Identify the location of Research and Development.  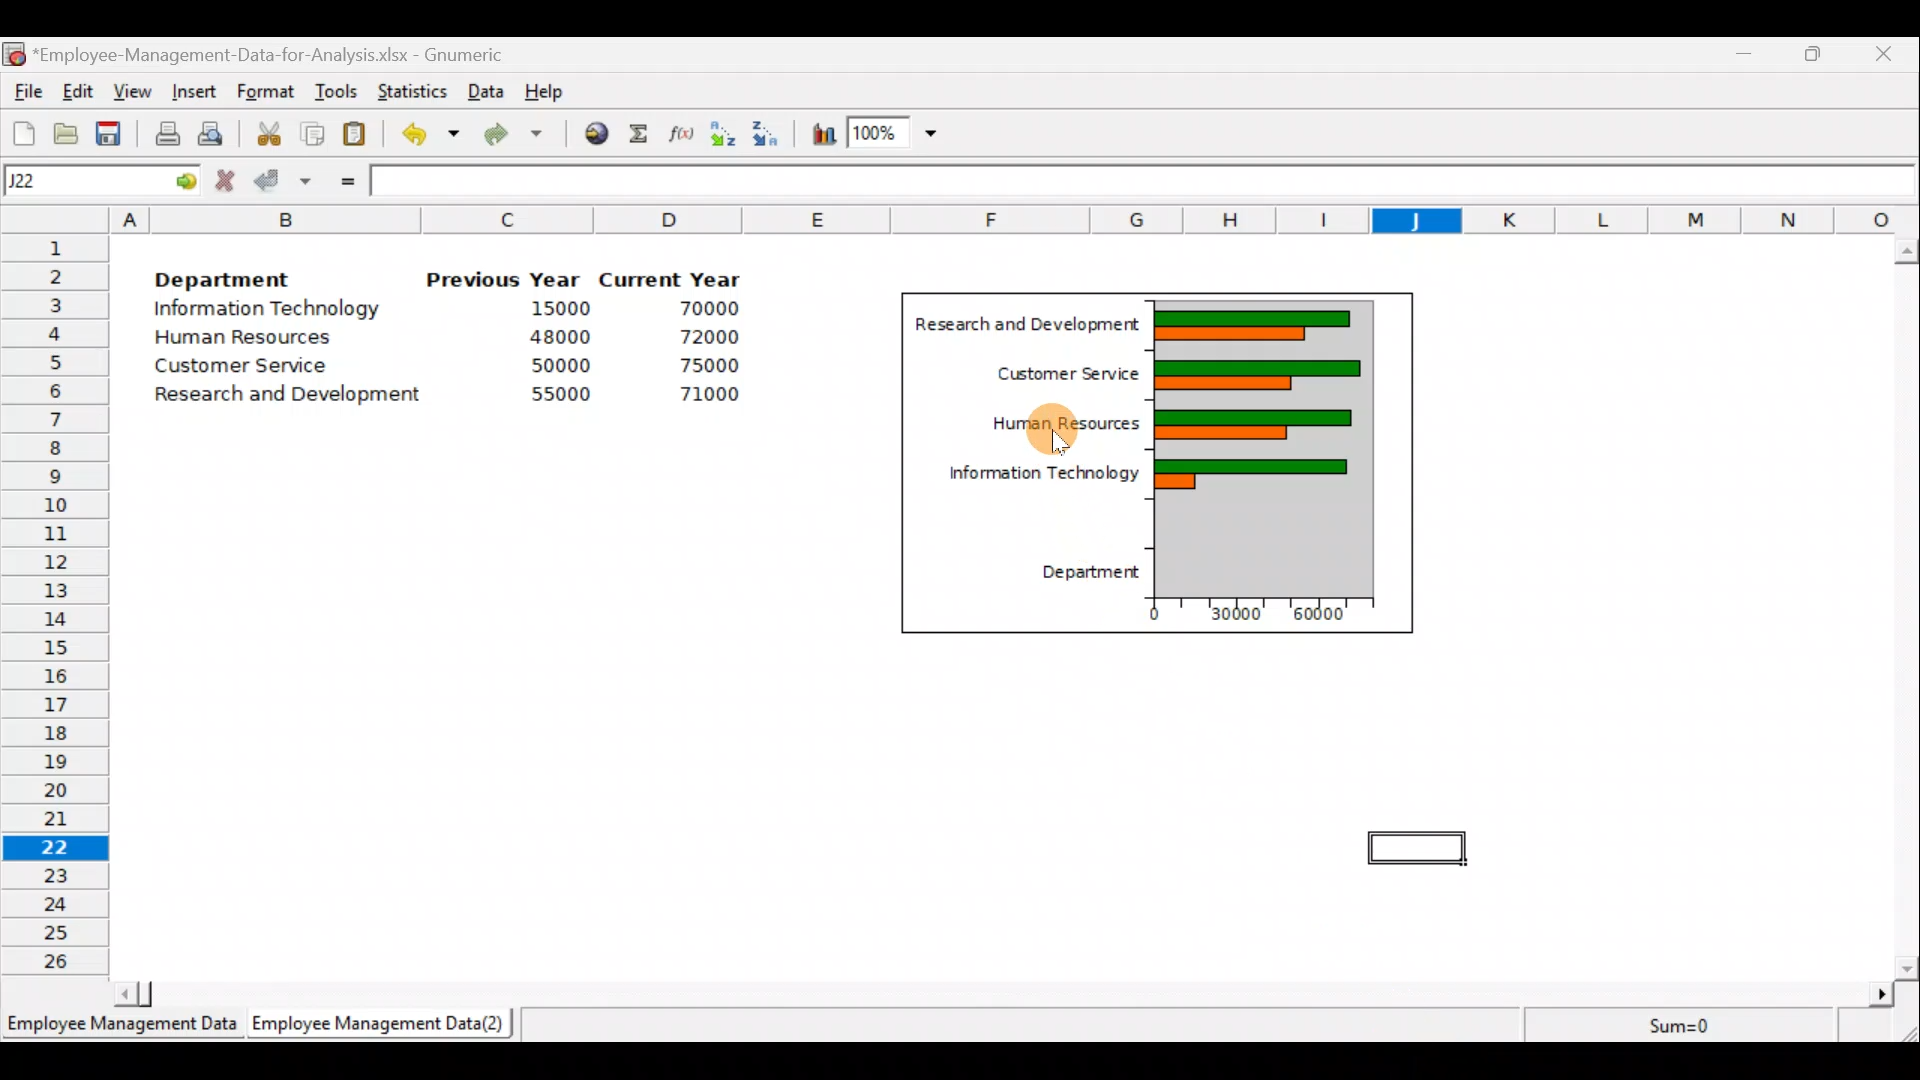
(1022, 328).